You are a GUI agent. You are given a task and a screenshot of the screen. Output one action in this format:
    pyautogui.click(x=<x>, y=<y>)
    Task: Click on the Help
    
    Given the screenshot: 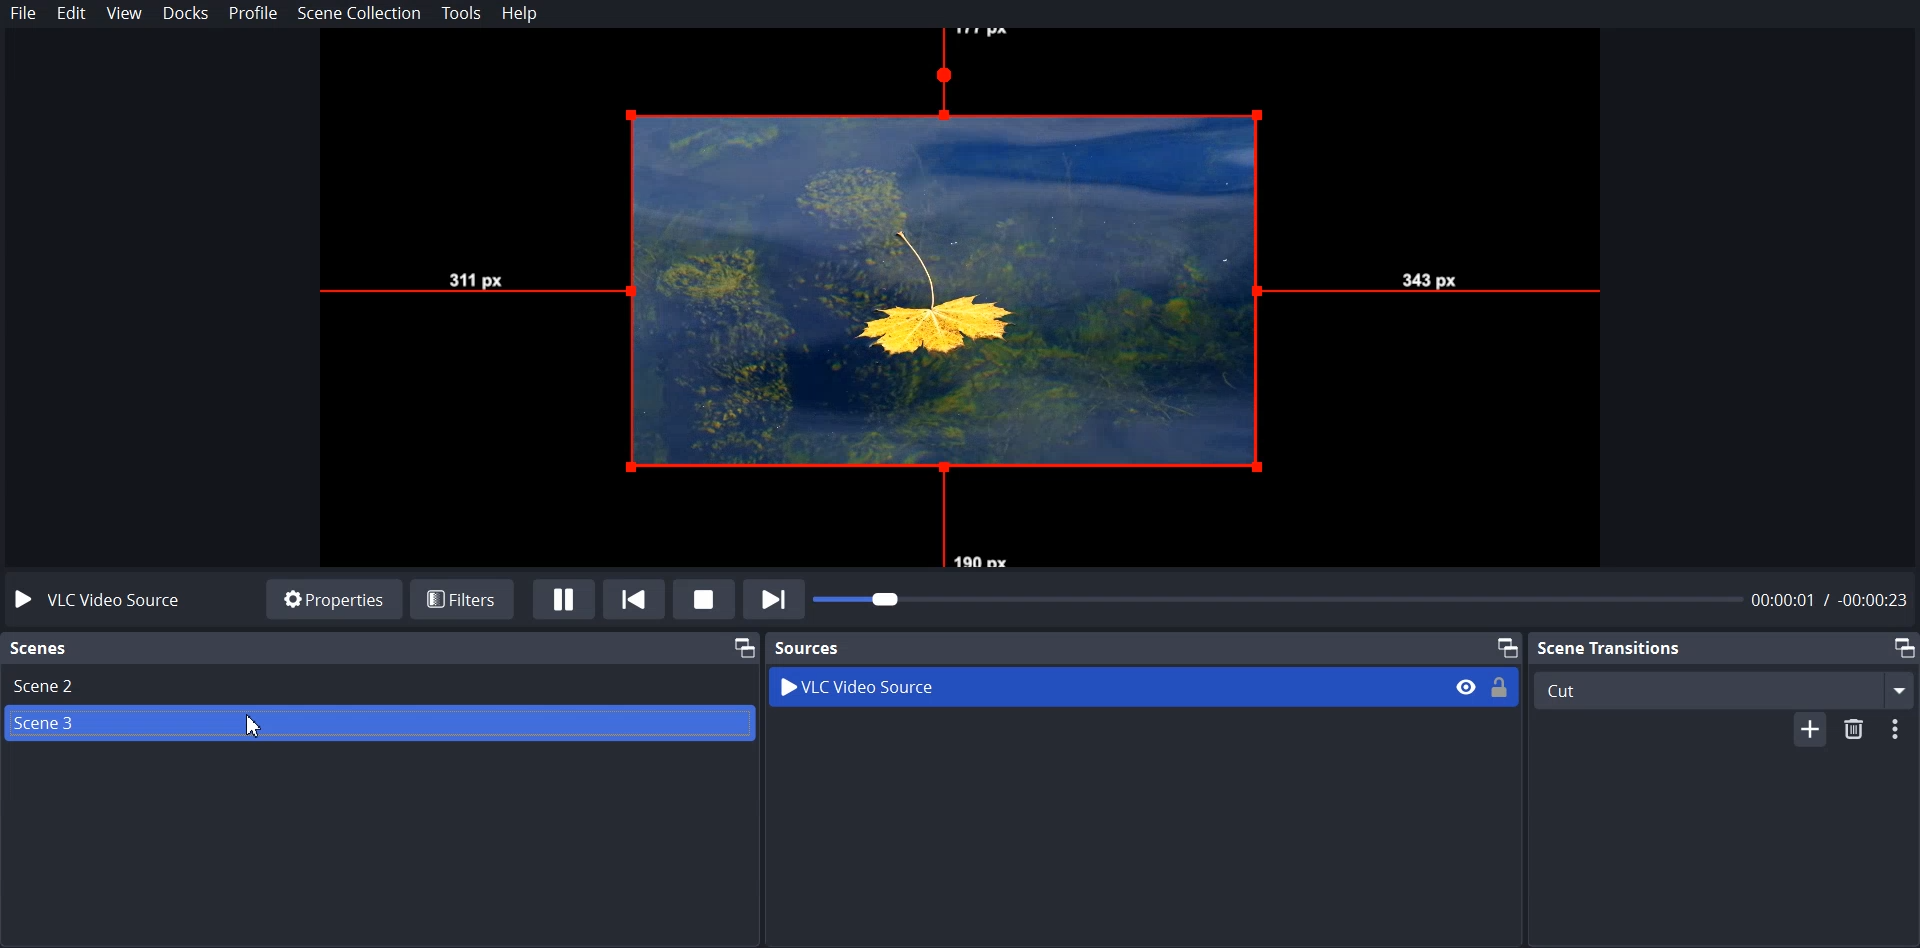 What is the action you would take?
    pyautogui.click(x=520, y=15)
    